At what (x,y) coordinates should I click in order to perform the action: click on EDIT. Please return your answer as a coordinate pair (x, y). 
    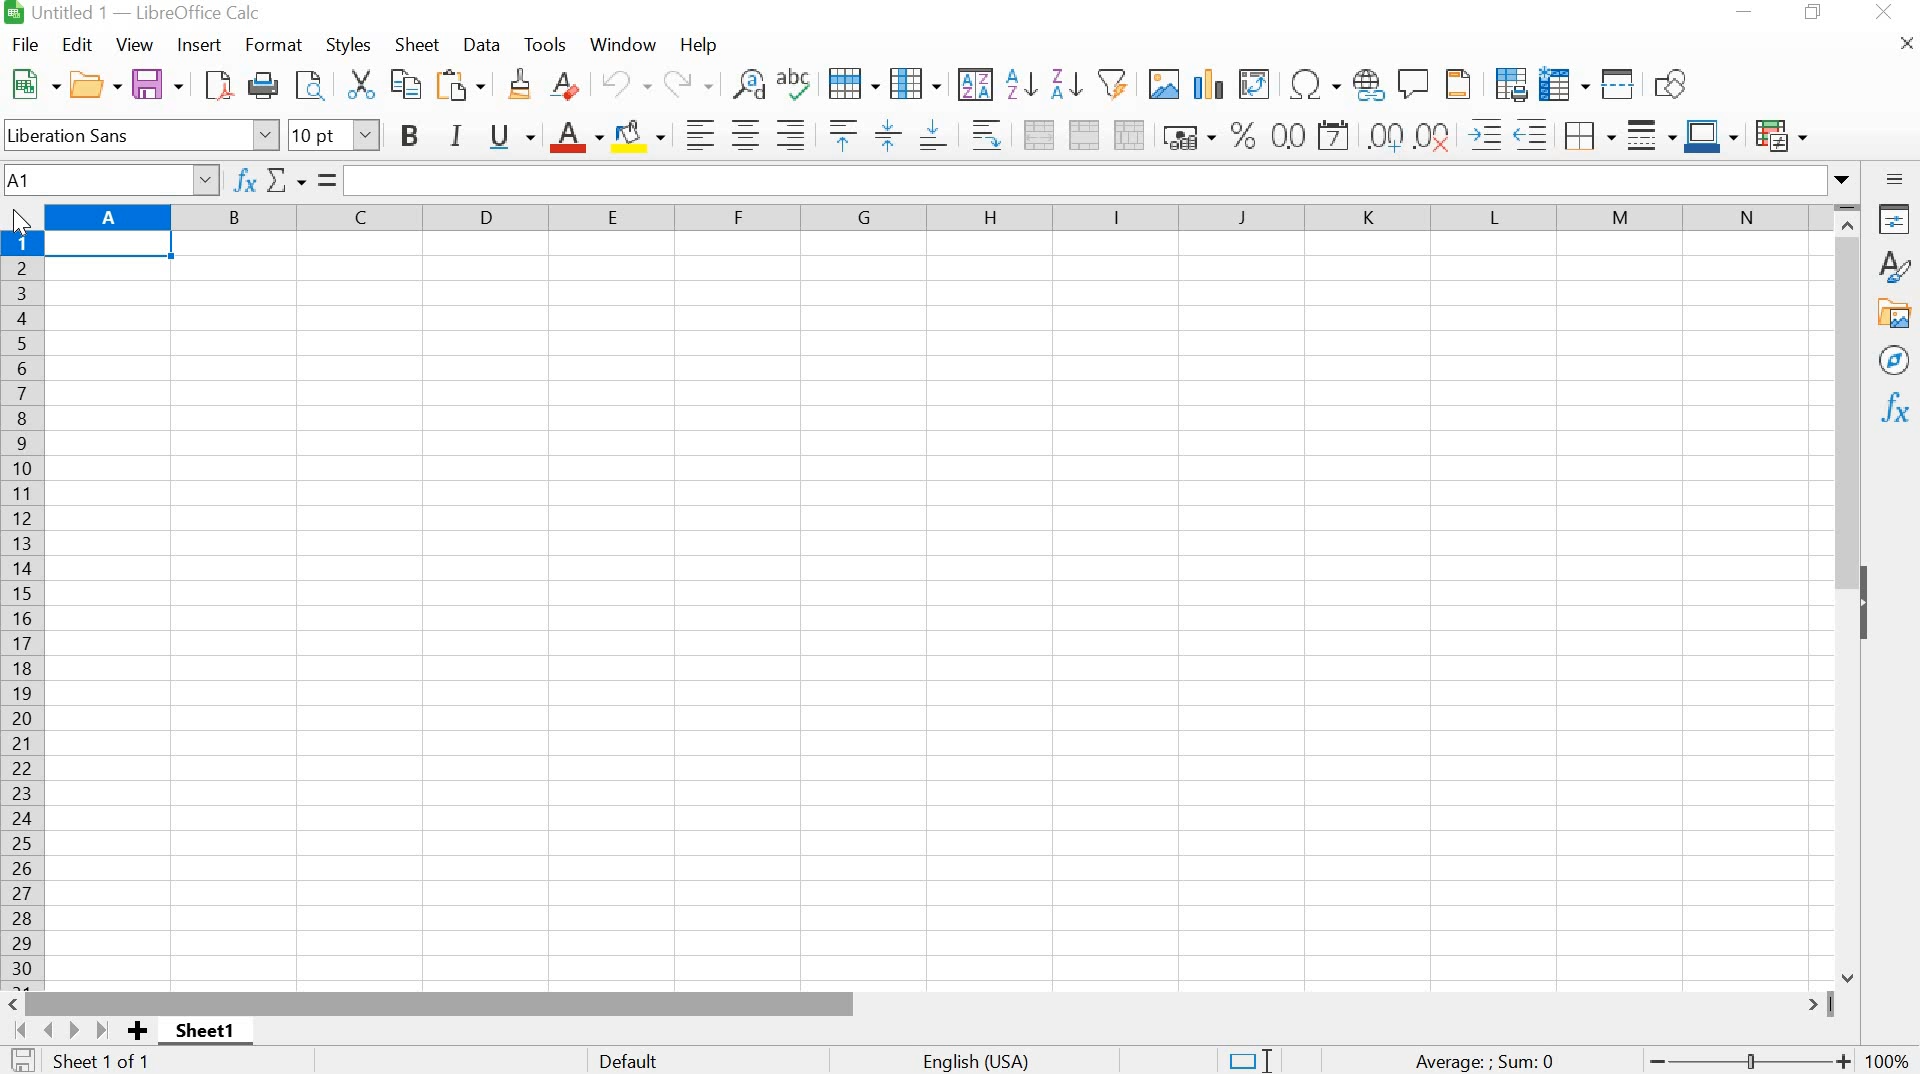
    Looking at the image, I should click on (80, 44).